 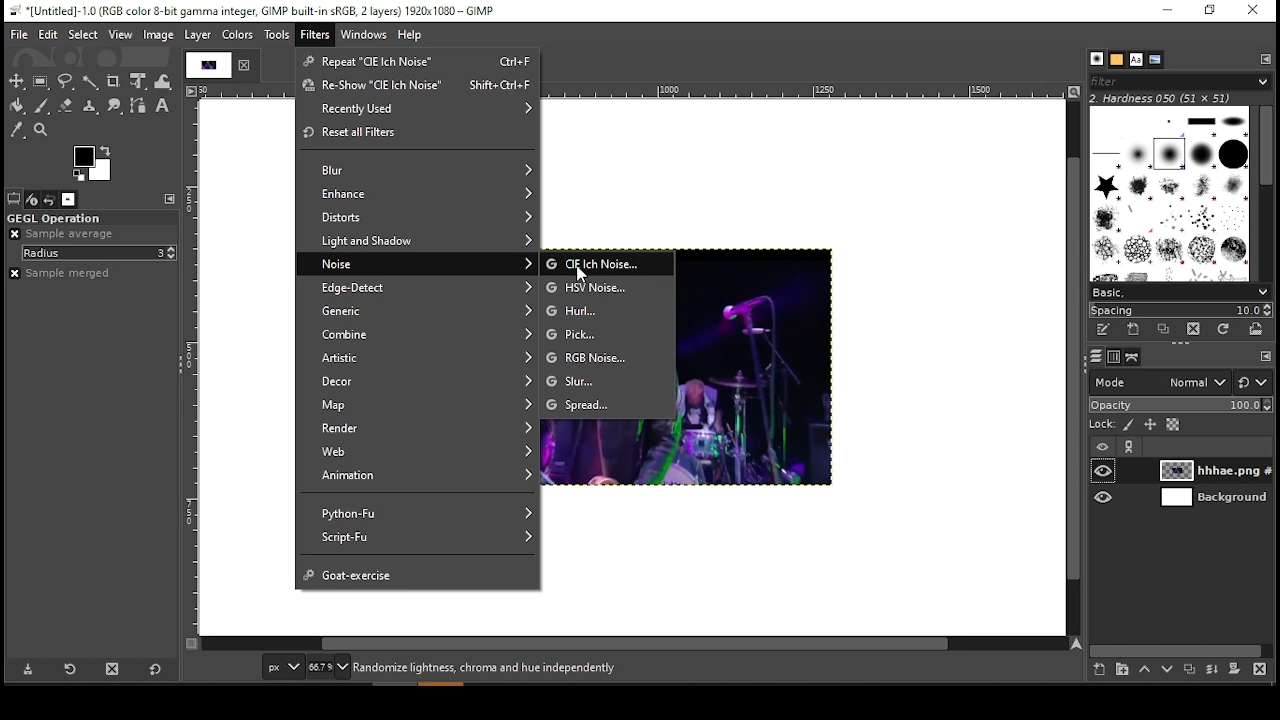 What do you see at coordinates (1097, 672) in the screenshot?
I see `new layer` at bounding box center [1097, 672].